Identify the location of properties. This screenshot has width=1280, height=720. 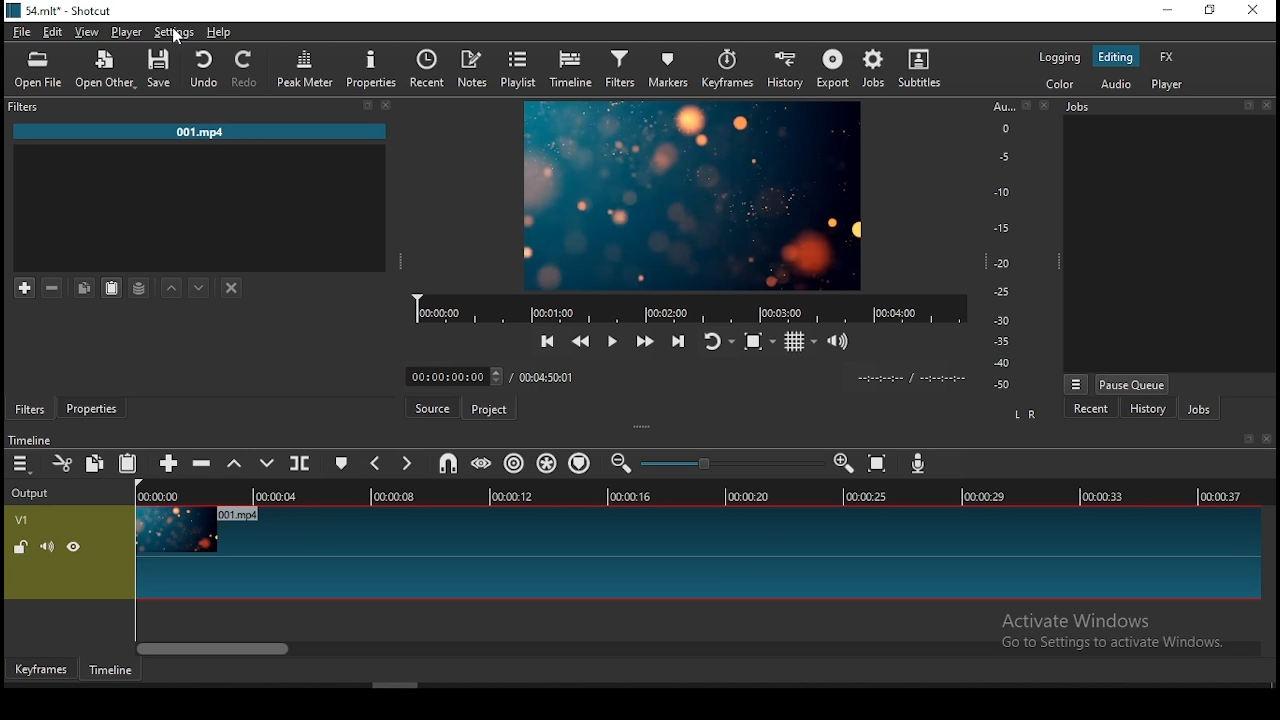
(373, 68).